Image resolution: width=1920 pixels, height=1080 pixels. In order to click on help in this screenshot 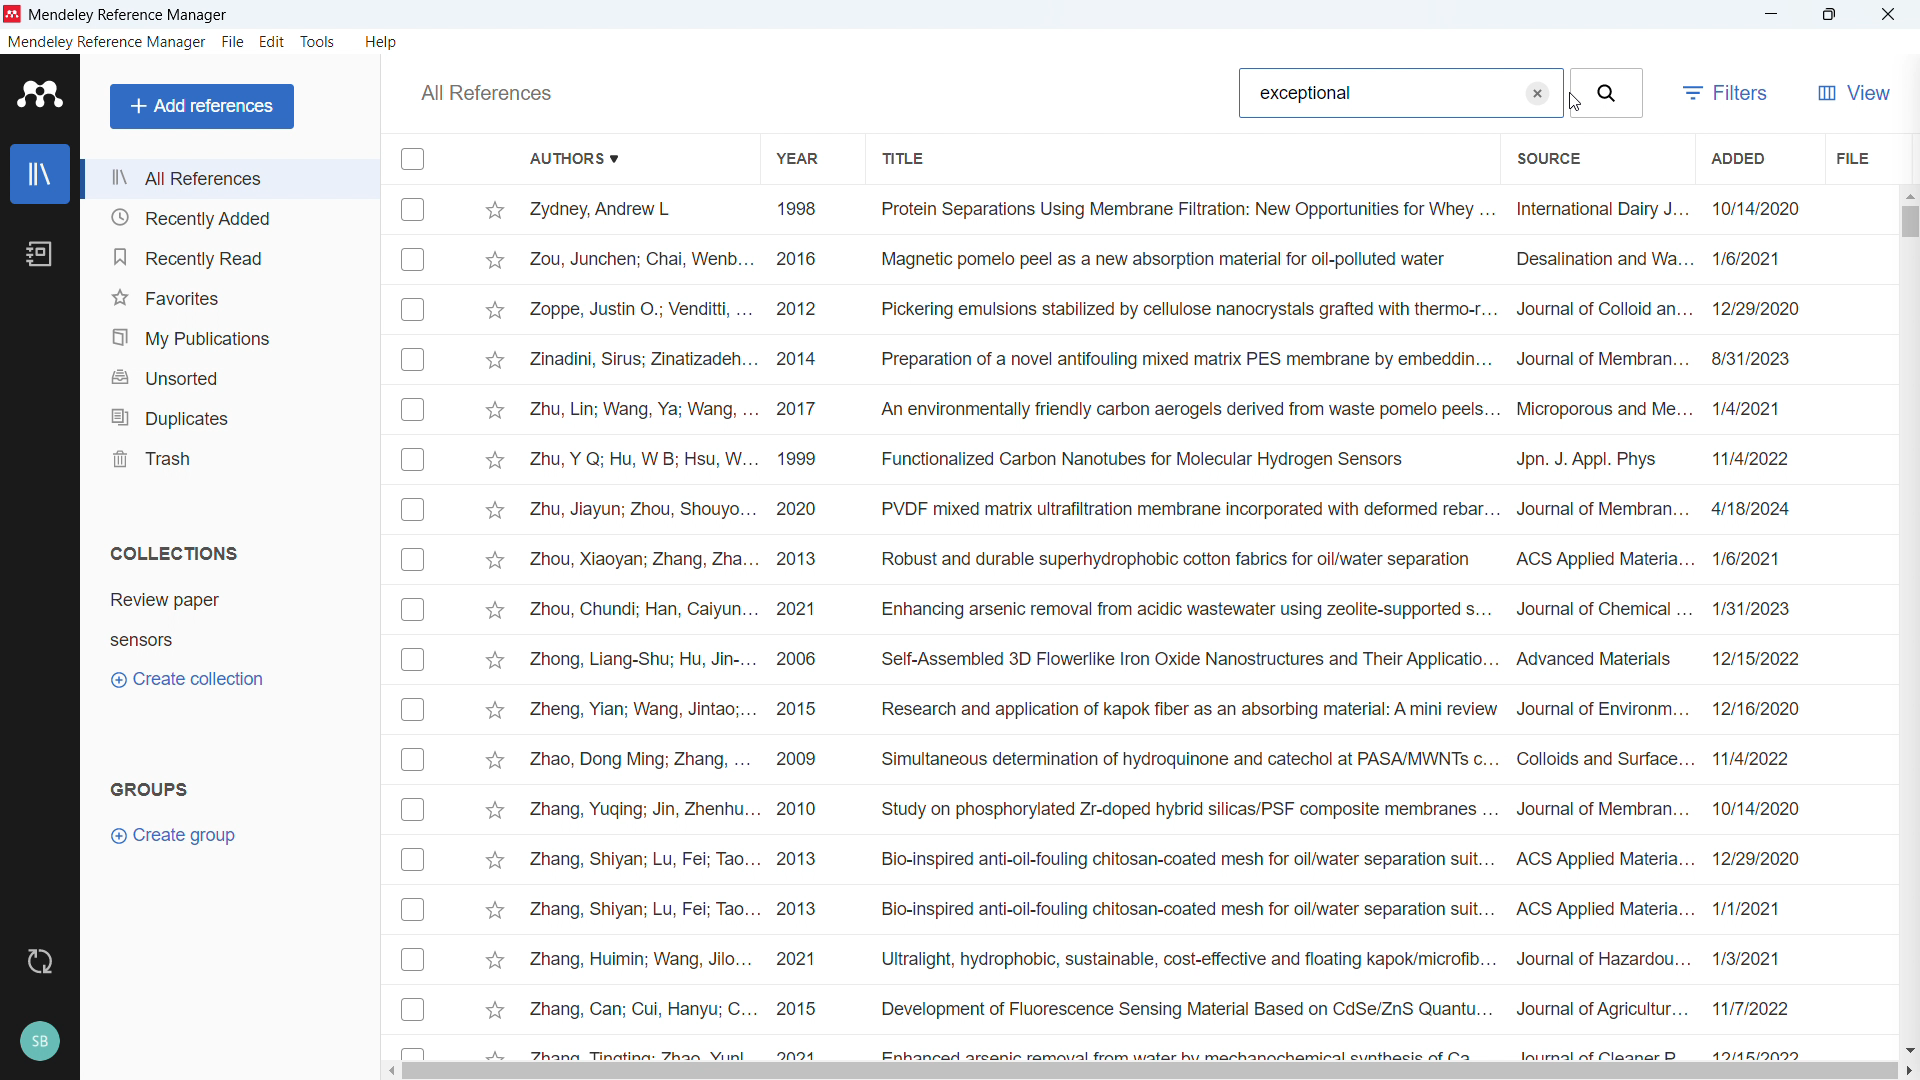, I will do `click(382, 41)`.